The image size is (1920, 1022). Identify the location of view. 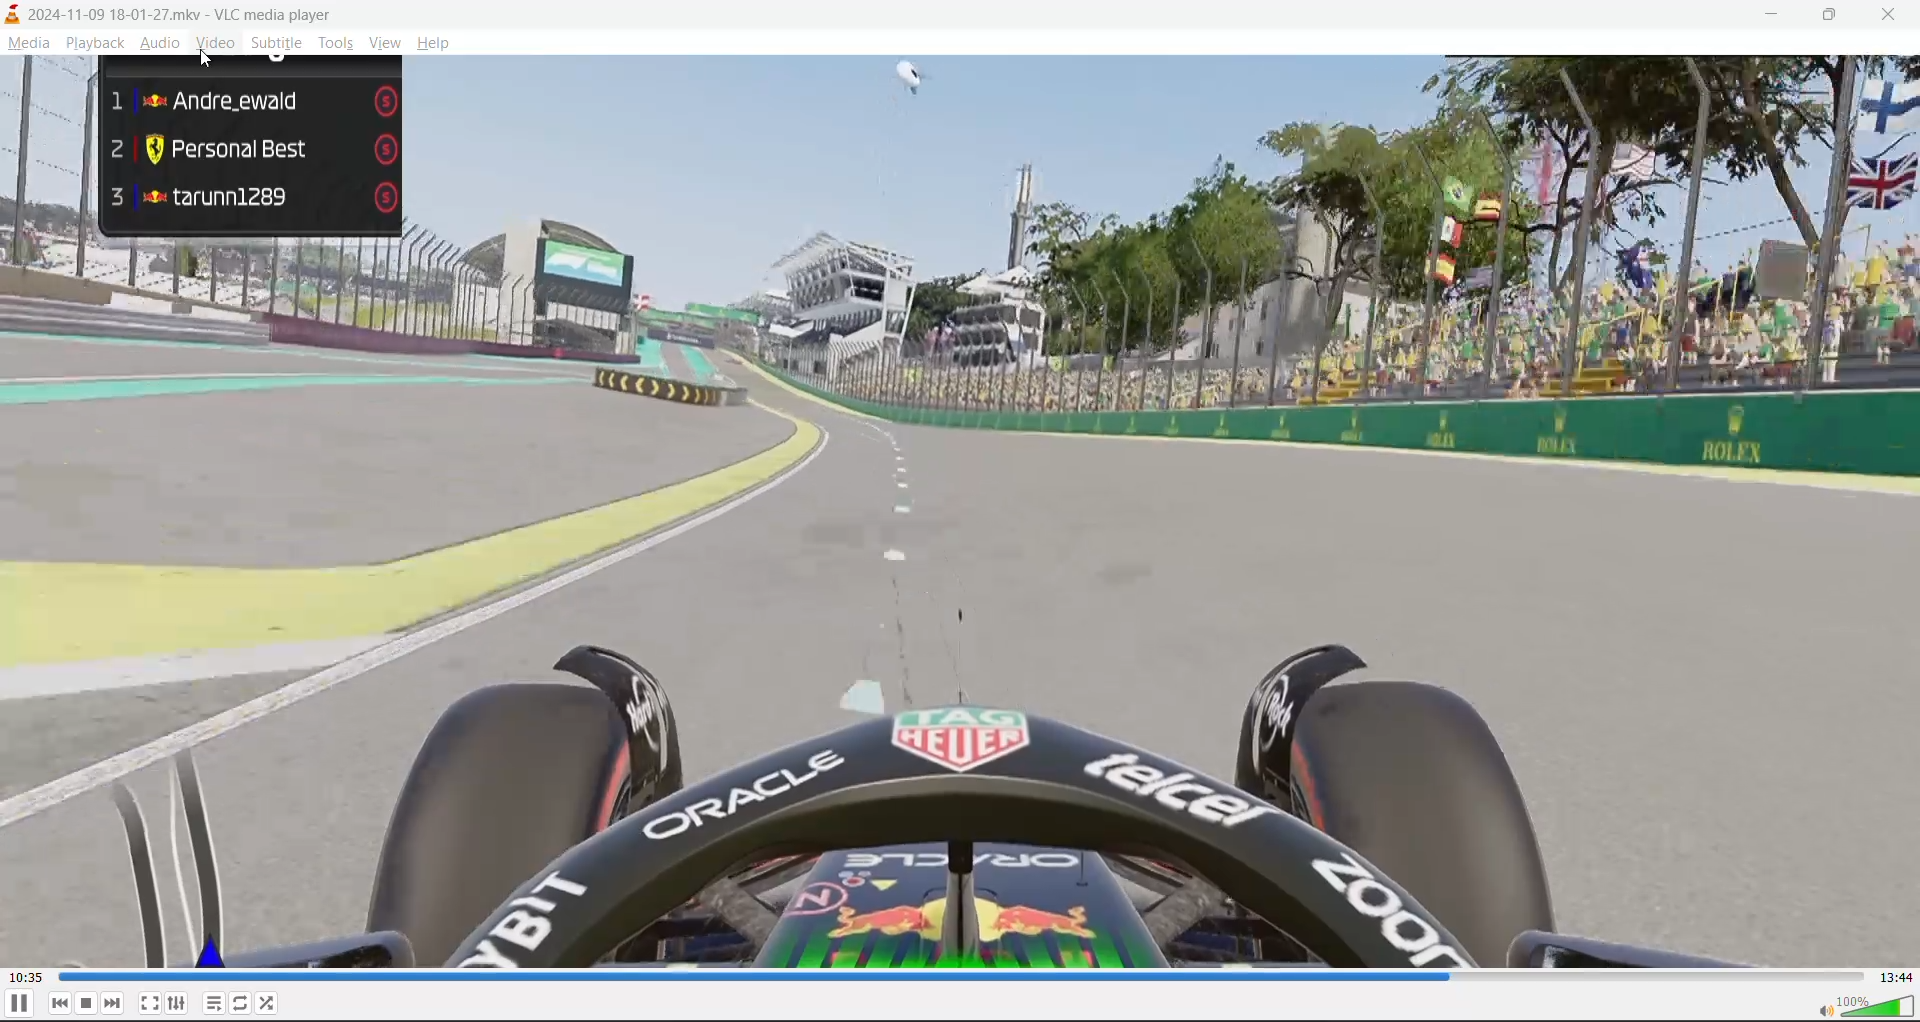
(384, 42).